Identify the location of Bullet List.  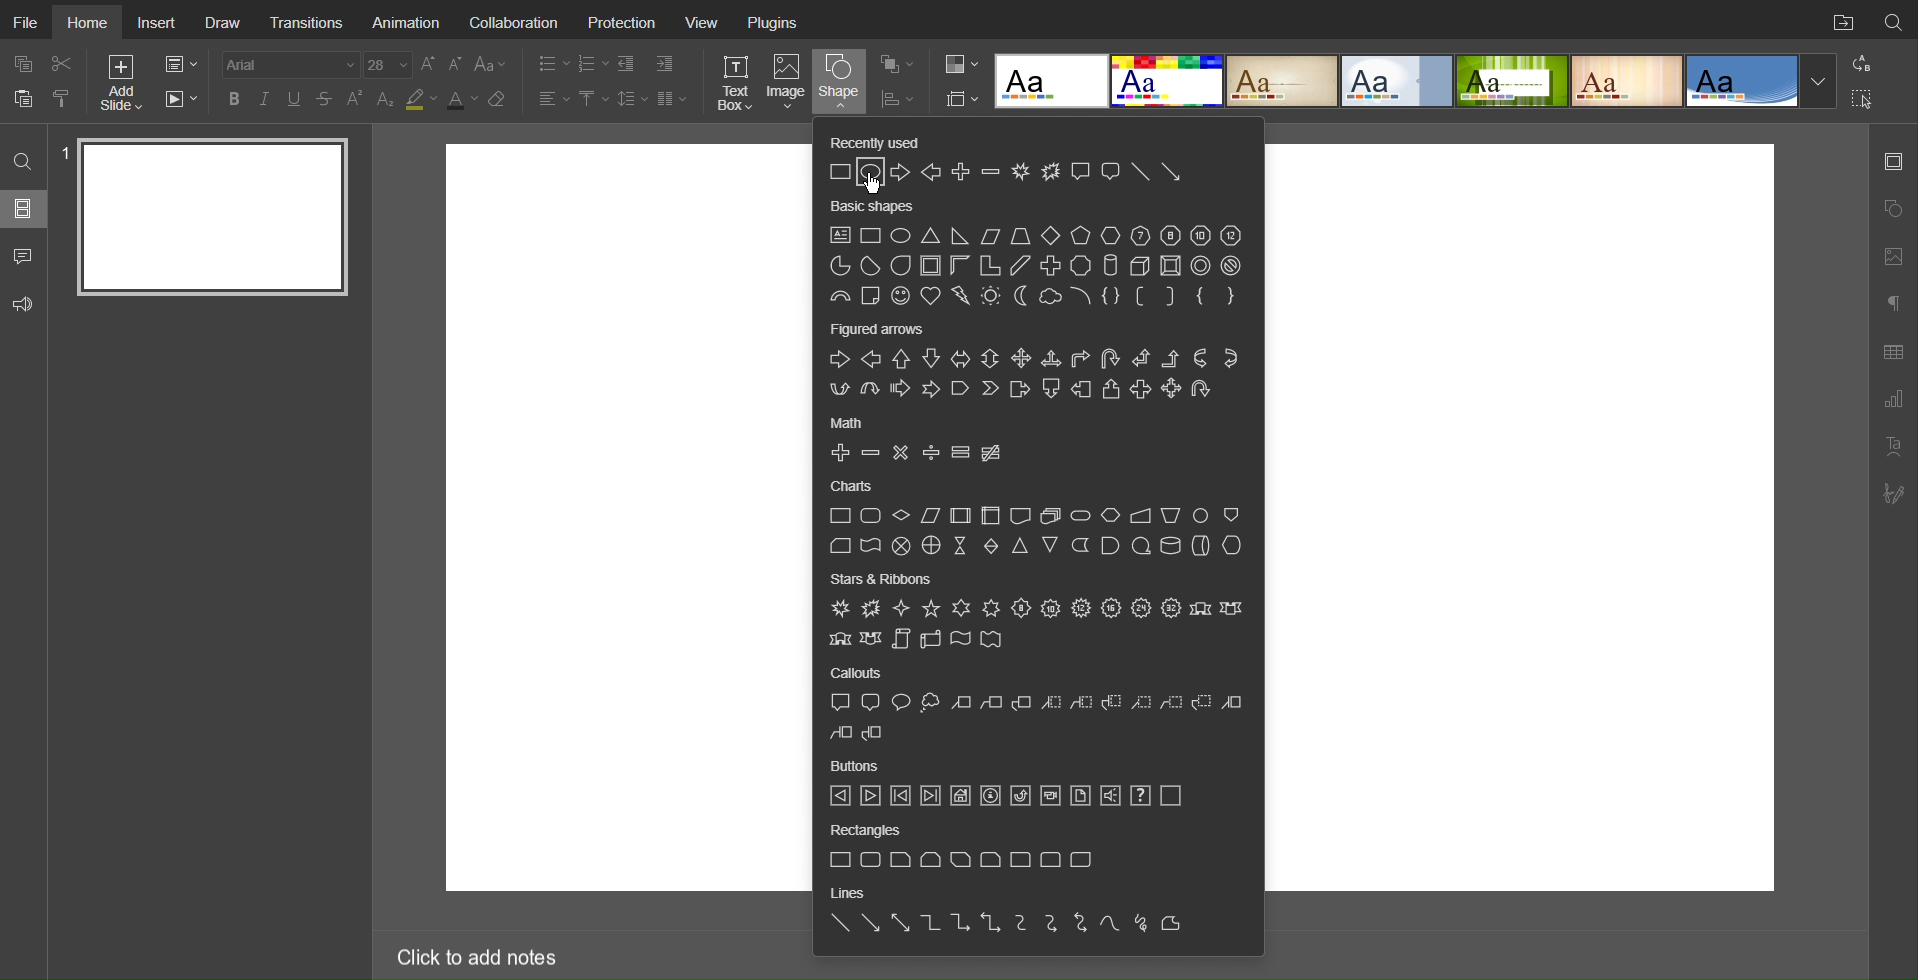
(549, 64).